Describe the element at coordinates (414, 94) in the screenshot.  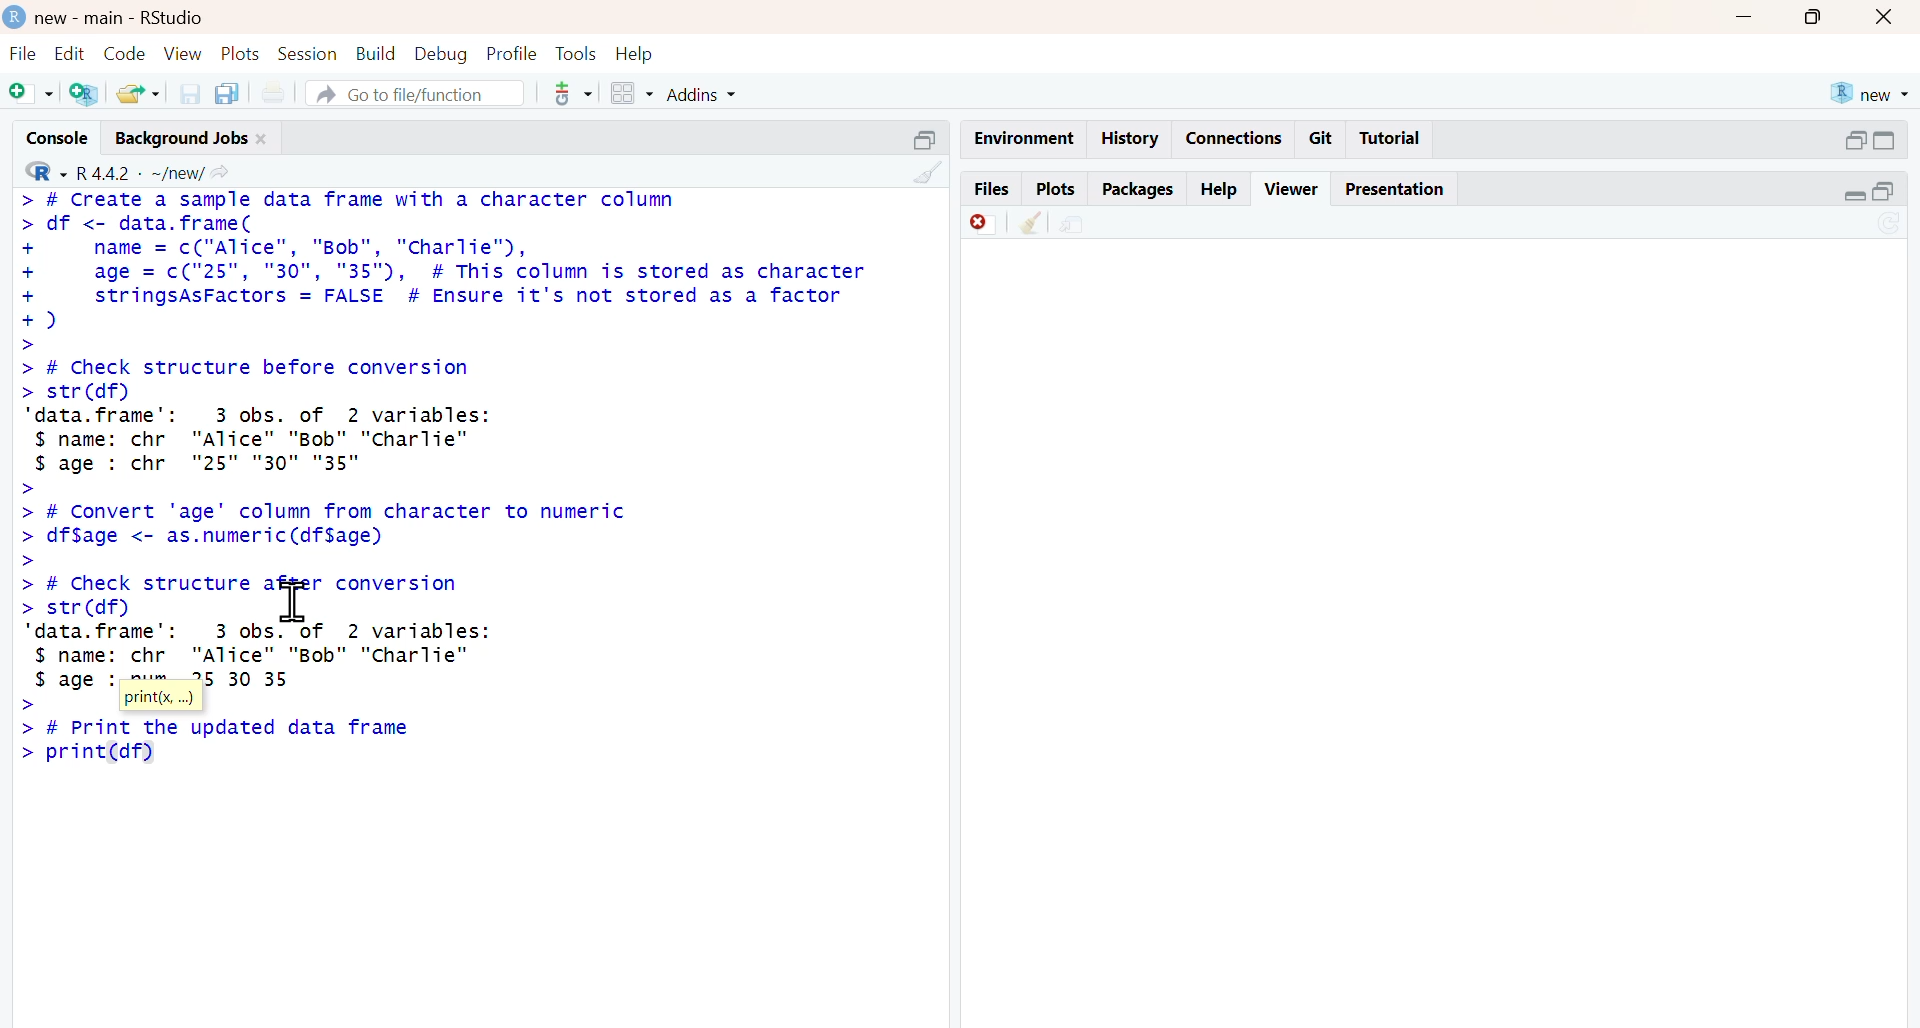
I see `go to file/function` at that location.